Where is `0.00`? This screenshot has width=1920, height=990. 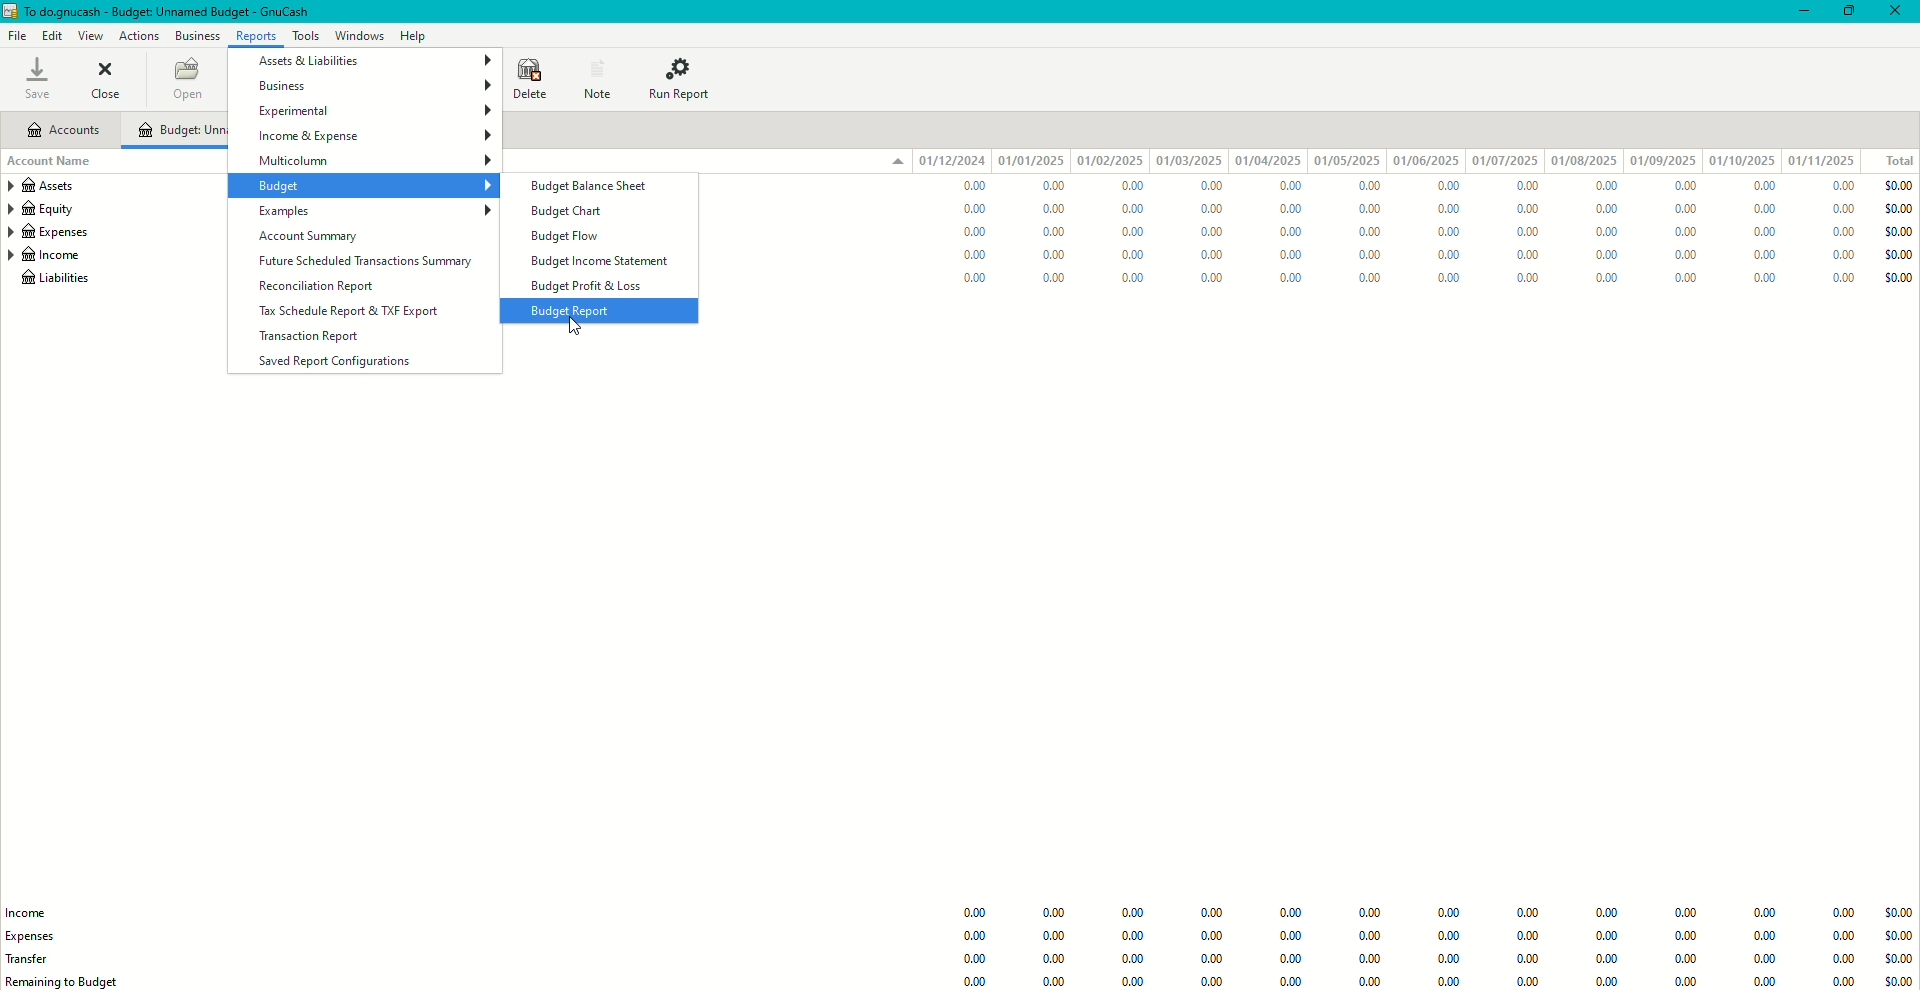 0.00 is located at coordinates (1371, 980).